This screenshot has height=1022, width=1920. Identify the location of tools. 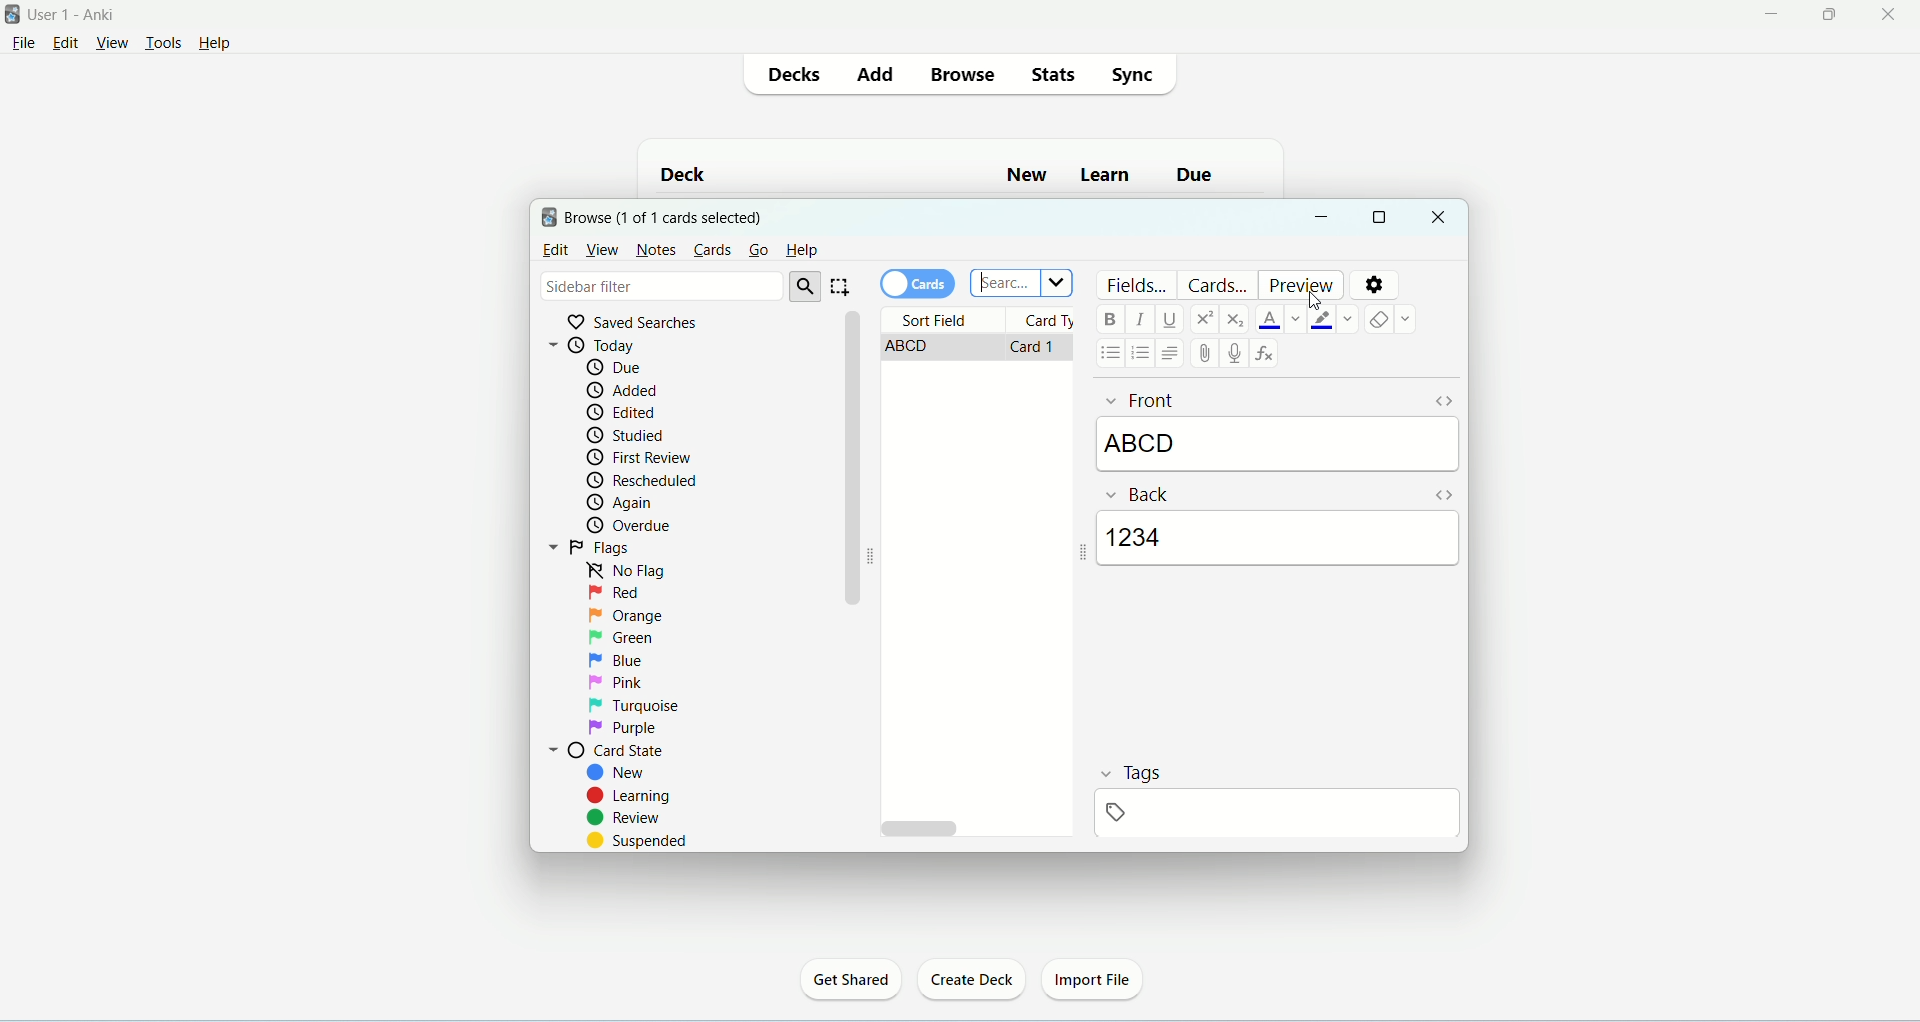
(163, 44).